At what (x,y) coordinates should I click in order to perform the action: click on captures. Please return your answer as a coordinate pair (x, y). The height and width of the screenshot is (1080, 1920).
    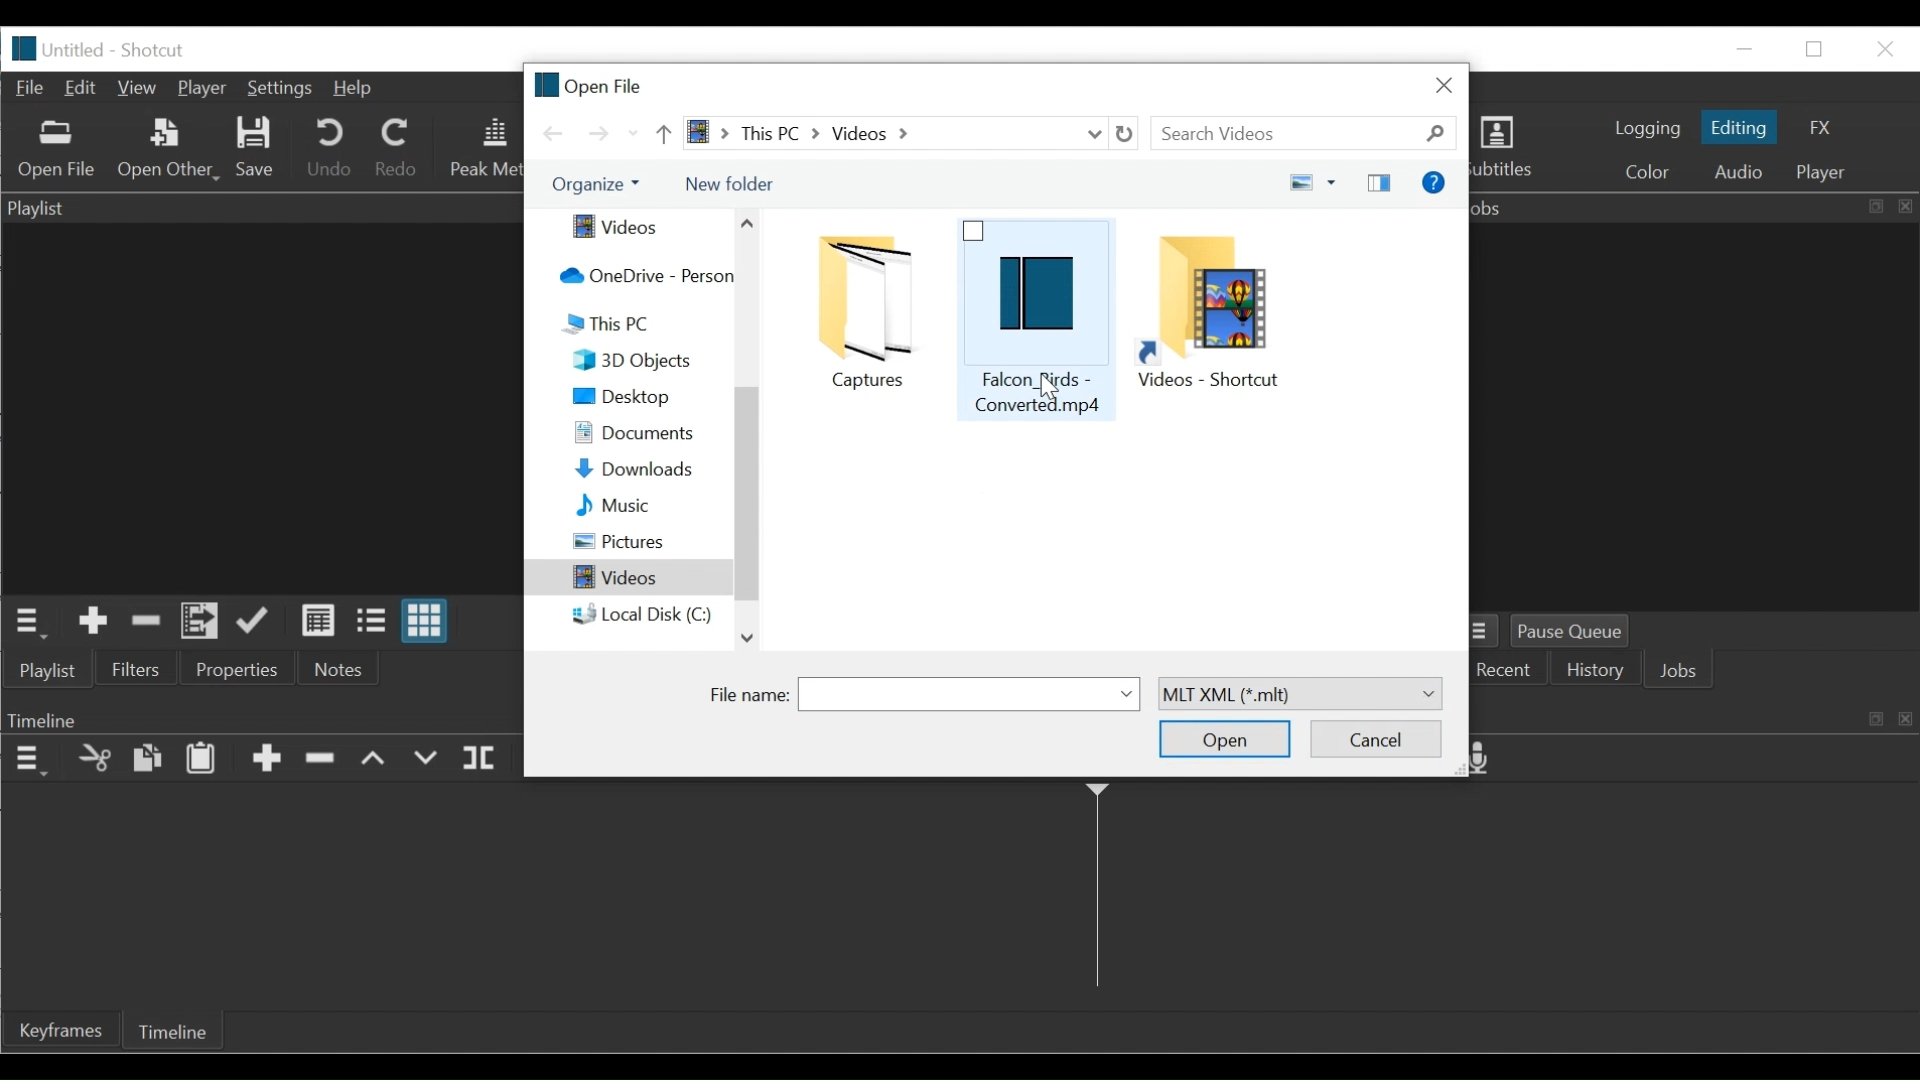
    Looking at the image, I should click on (863, 311).